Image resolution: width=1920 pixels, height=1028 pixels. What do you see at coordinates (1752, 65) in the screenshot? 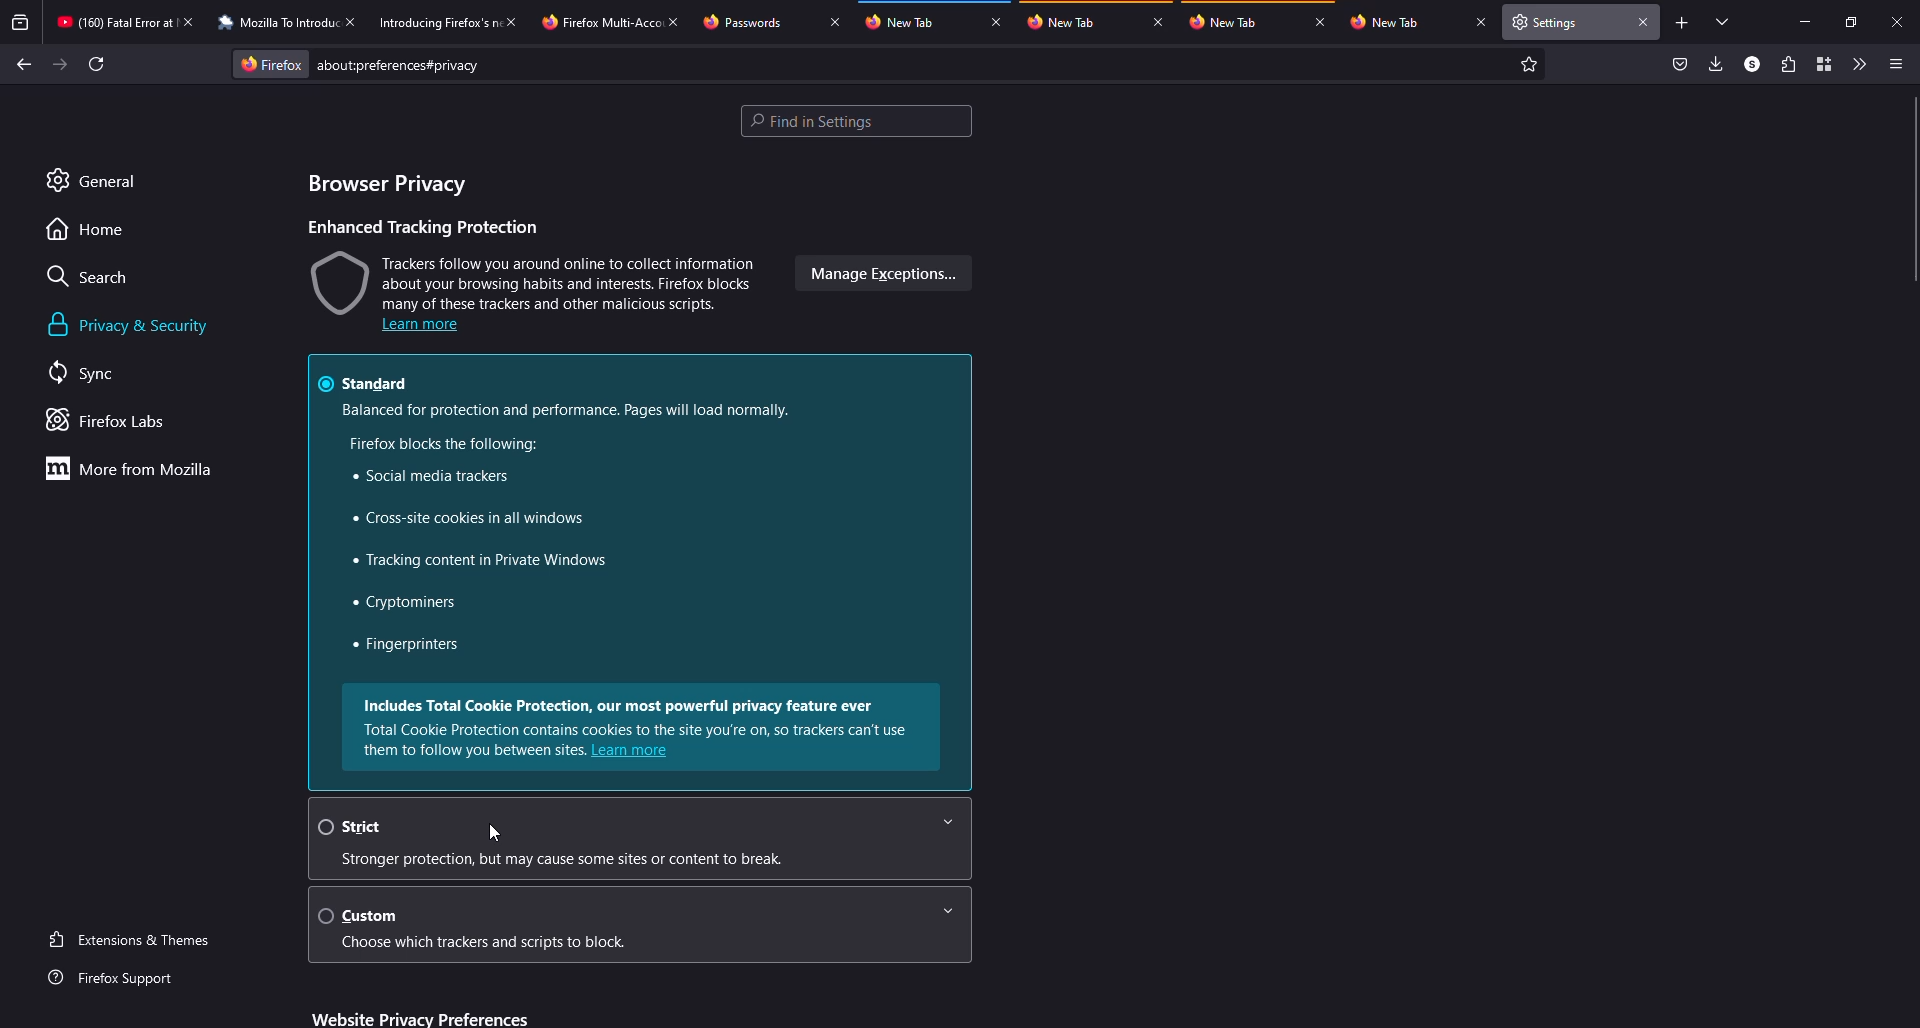
I see `account` at bounding box center [1752, 65].